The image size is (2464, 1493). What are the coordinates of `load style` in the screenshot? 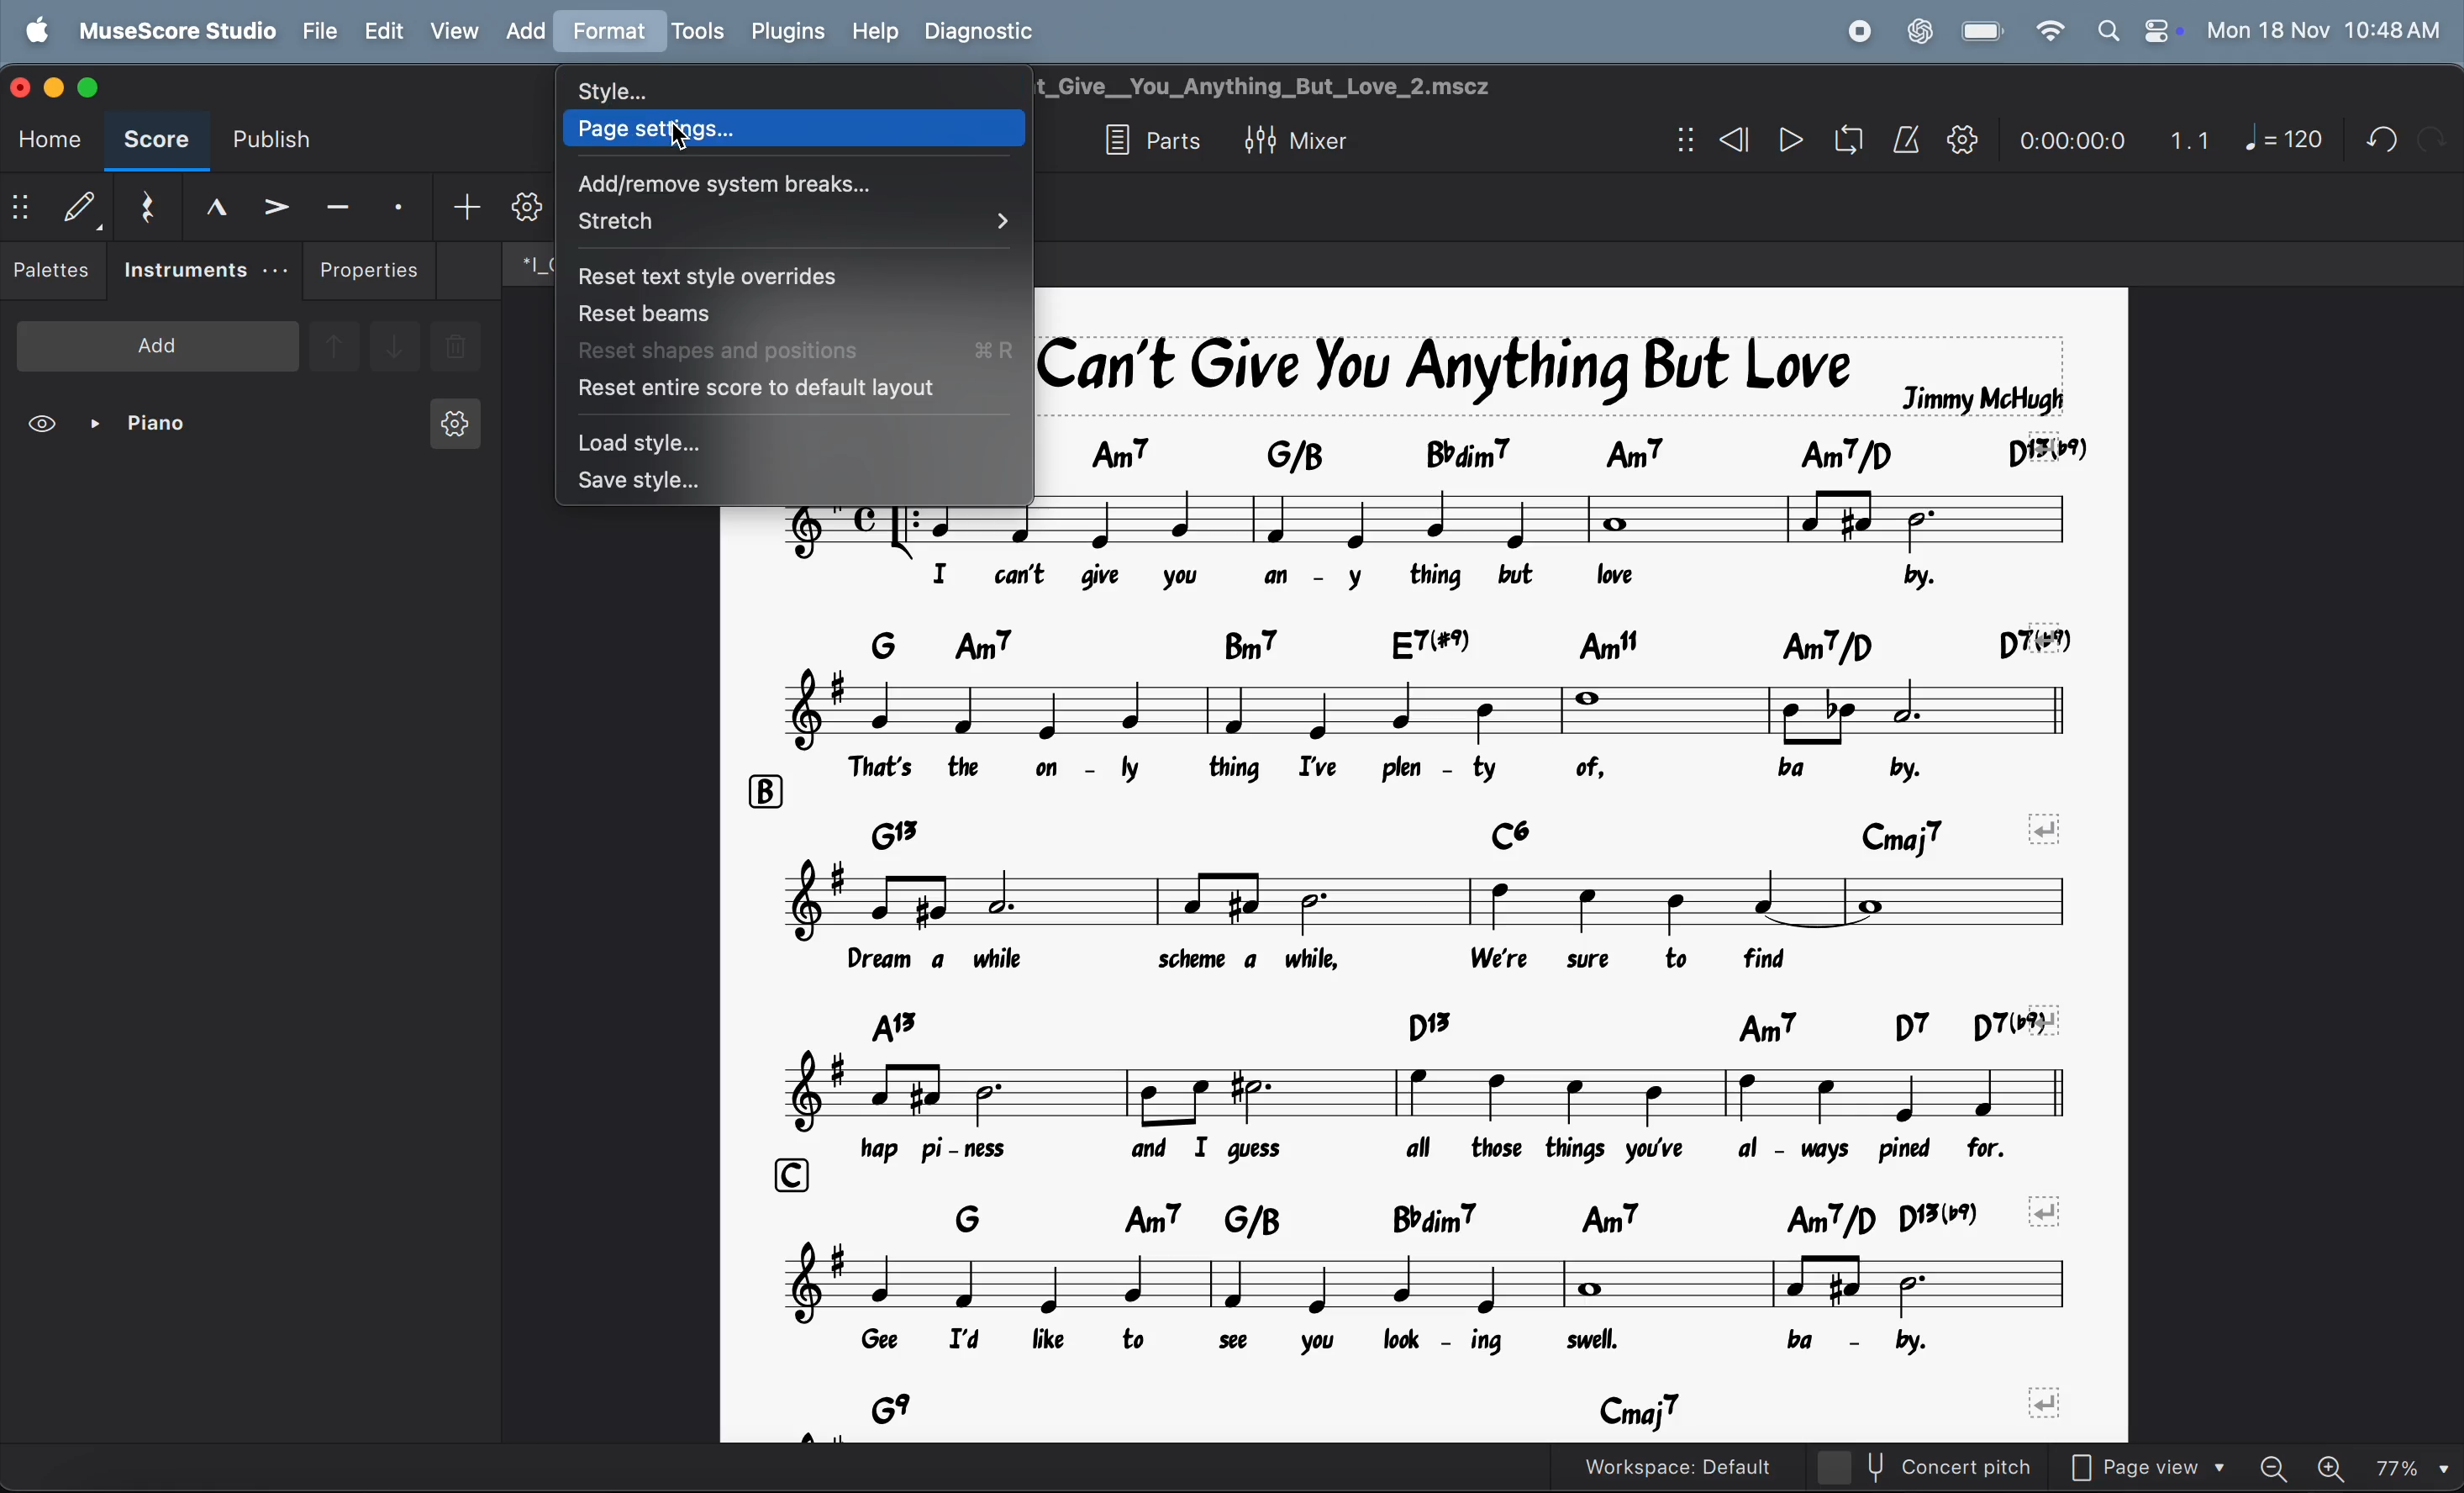 It's located at (787, 440).